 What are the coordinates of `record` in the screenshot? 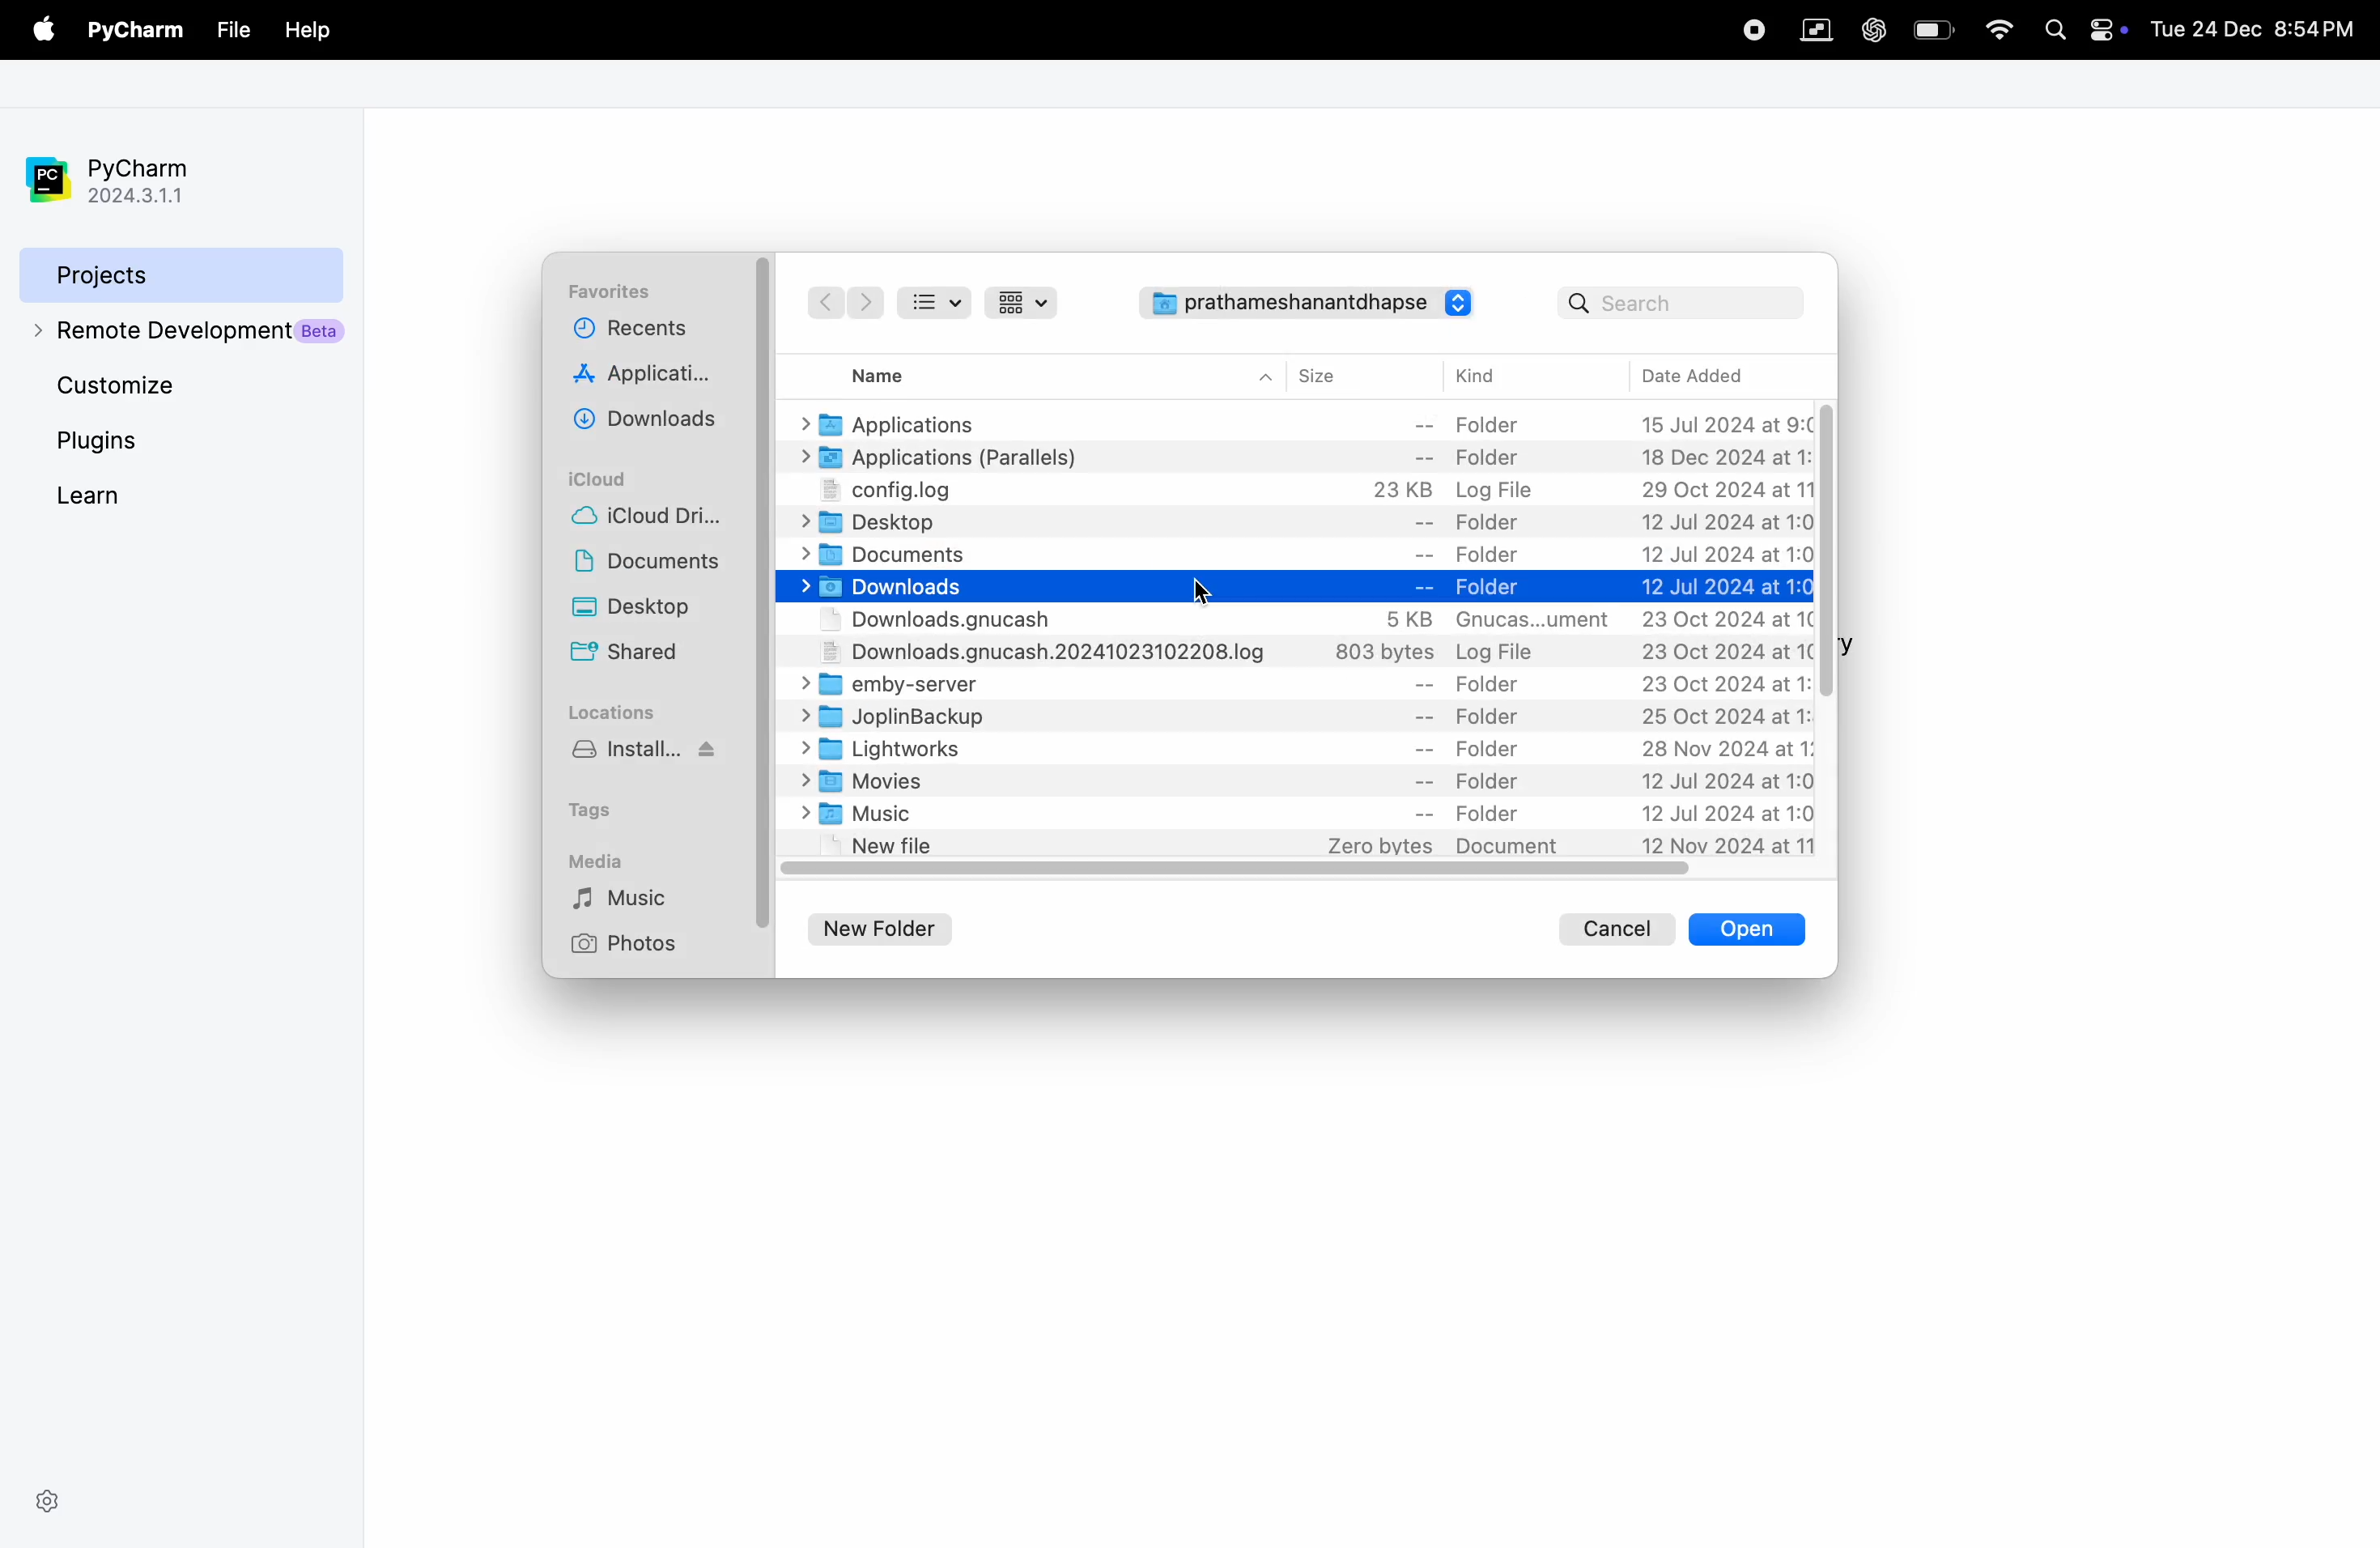 It's located at (1750, 27).